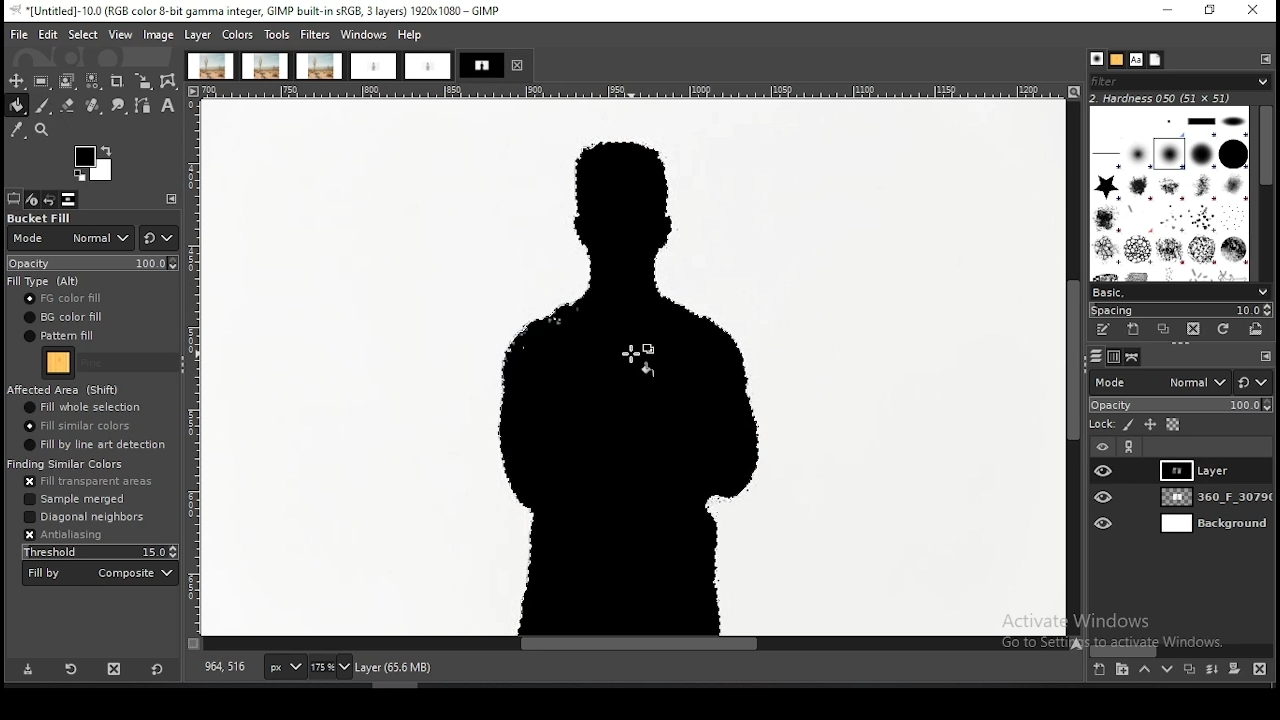 The height and width of the screenshot is (720, 1280). Describe the element at coordinates (373, 67) in the screenshot. I see `project tab` at that location.